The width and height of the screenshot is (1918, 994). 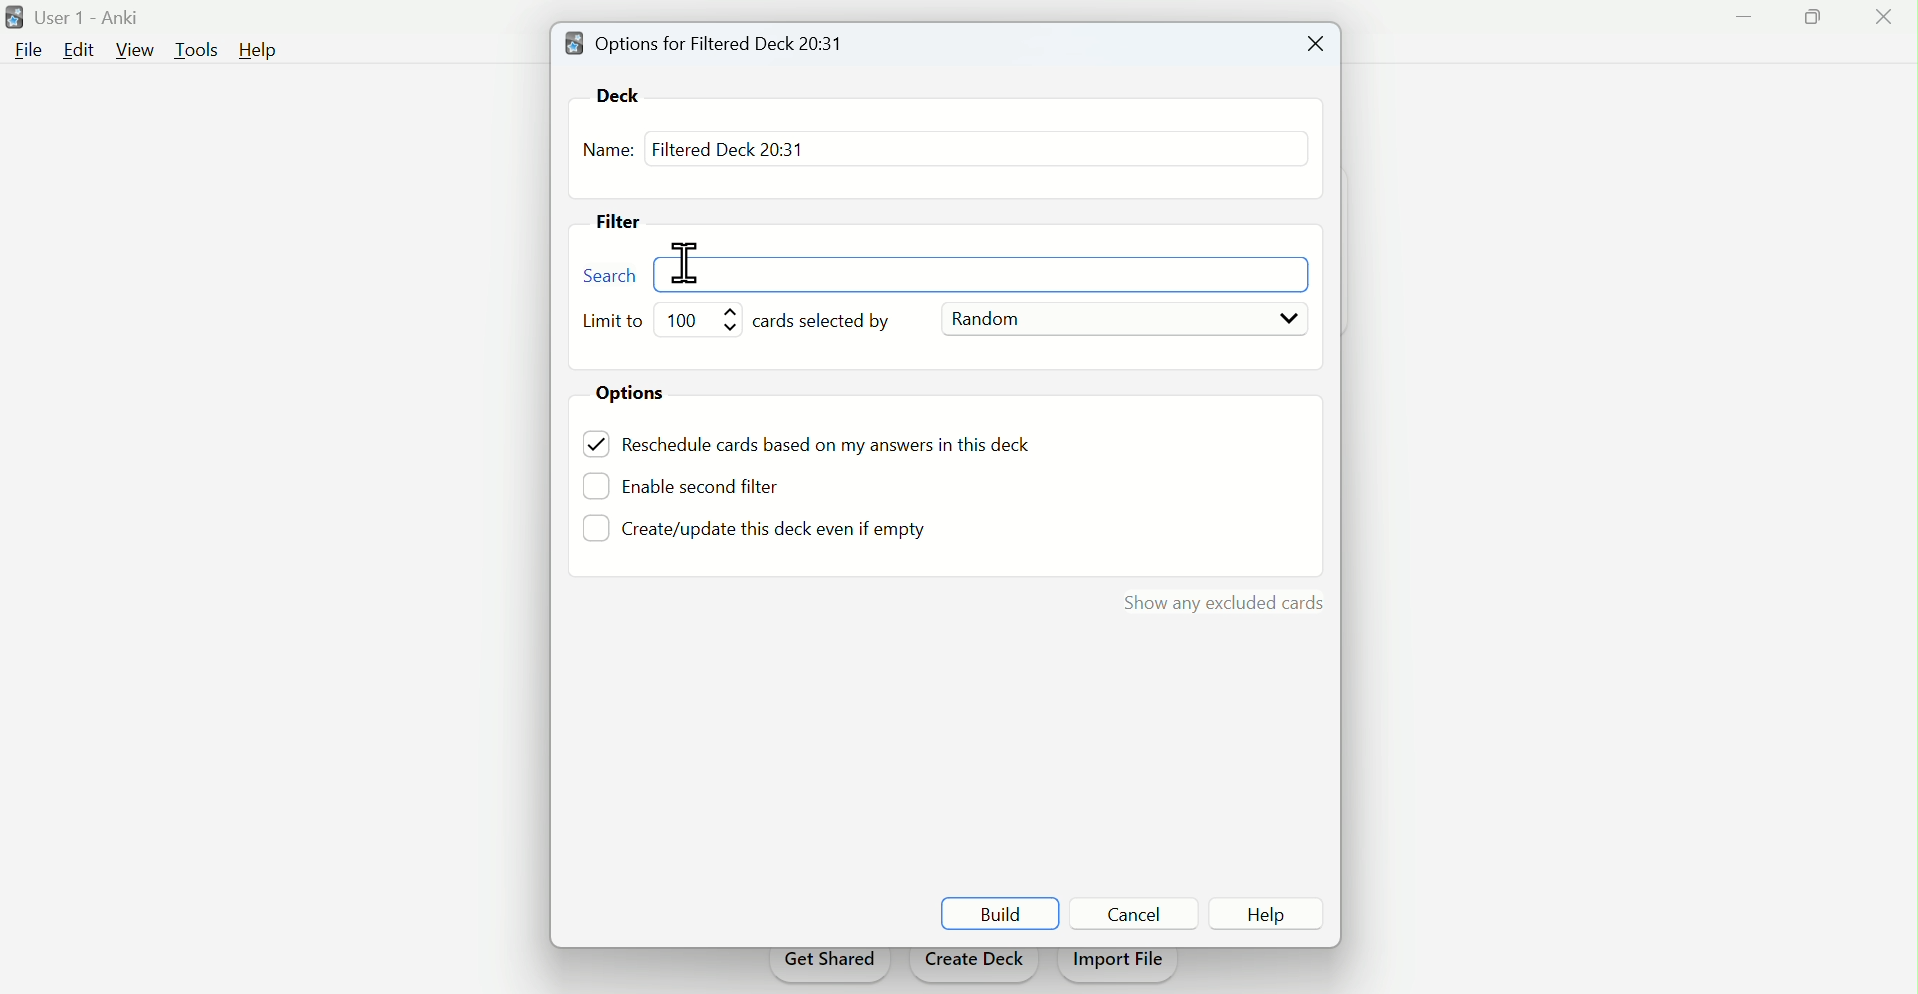 What do you see at coordinates (1219, 598) in the screenshot?
I see `show my excluded cards` at bounding box center [1219, 598].